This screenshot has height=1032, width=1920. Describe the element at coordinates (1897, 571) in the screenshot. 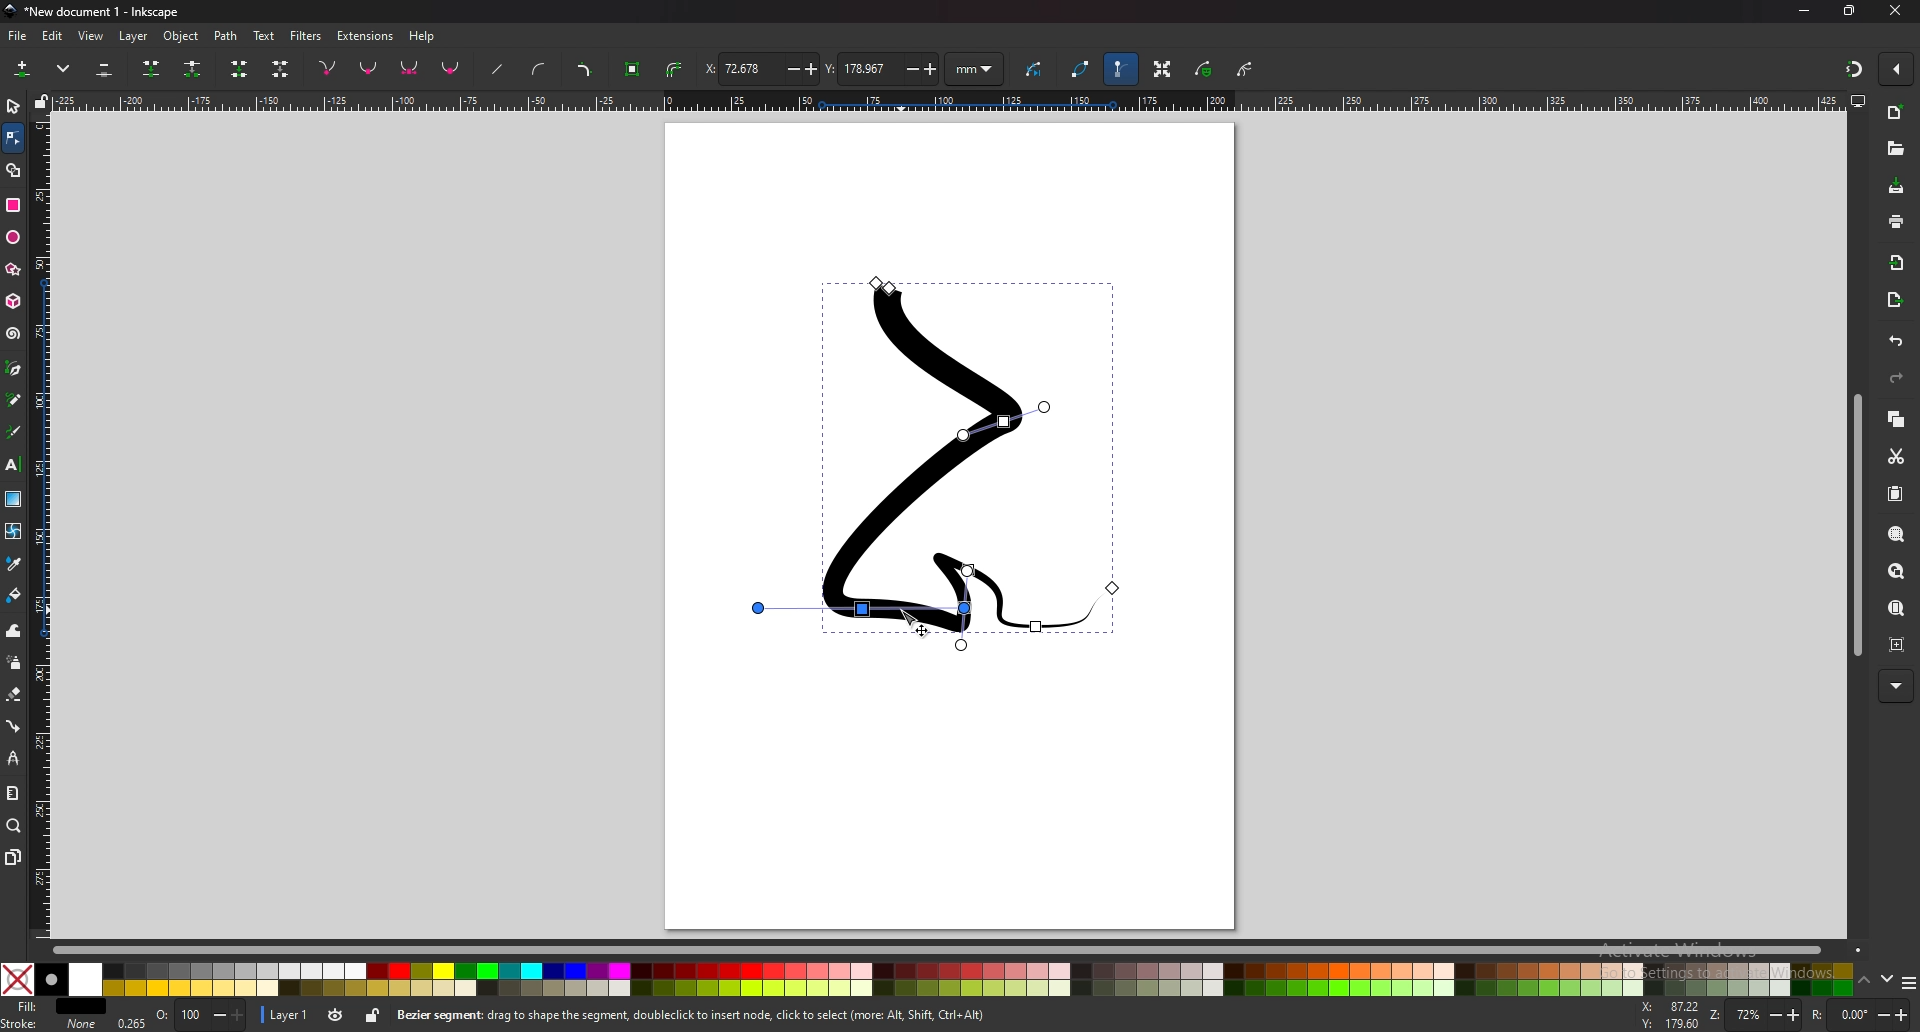

I see `zoom drawing` at that location.